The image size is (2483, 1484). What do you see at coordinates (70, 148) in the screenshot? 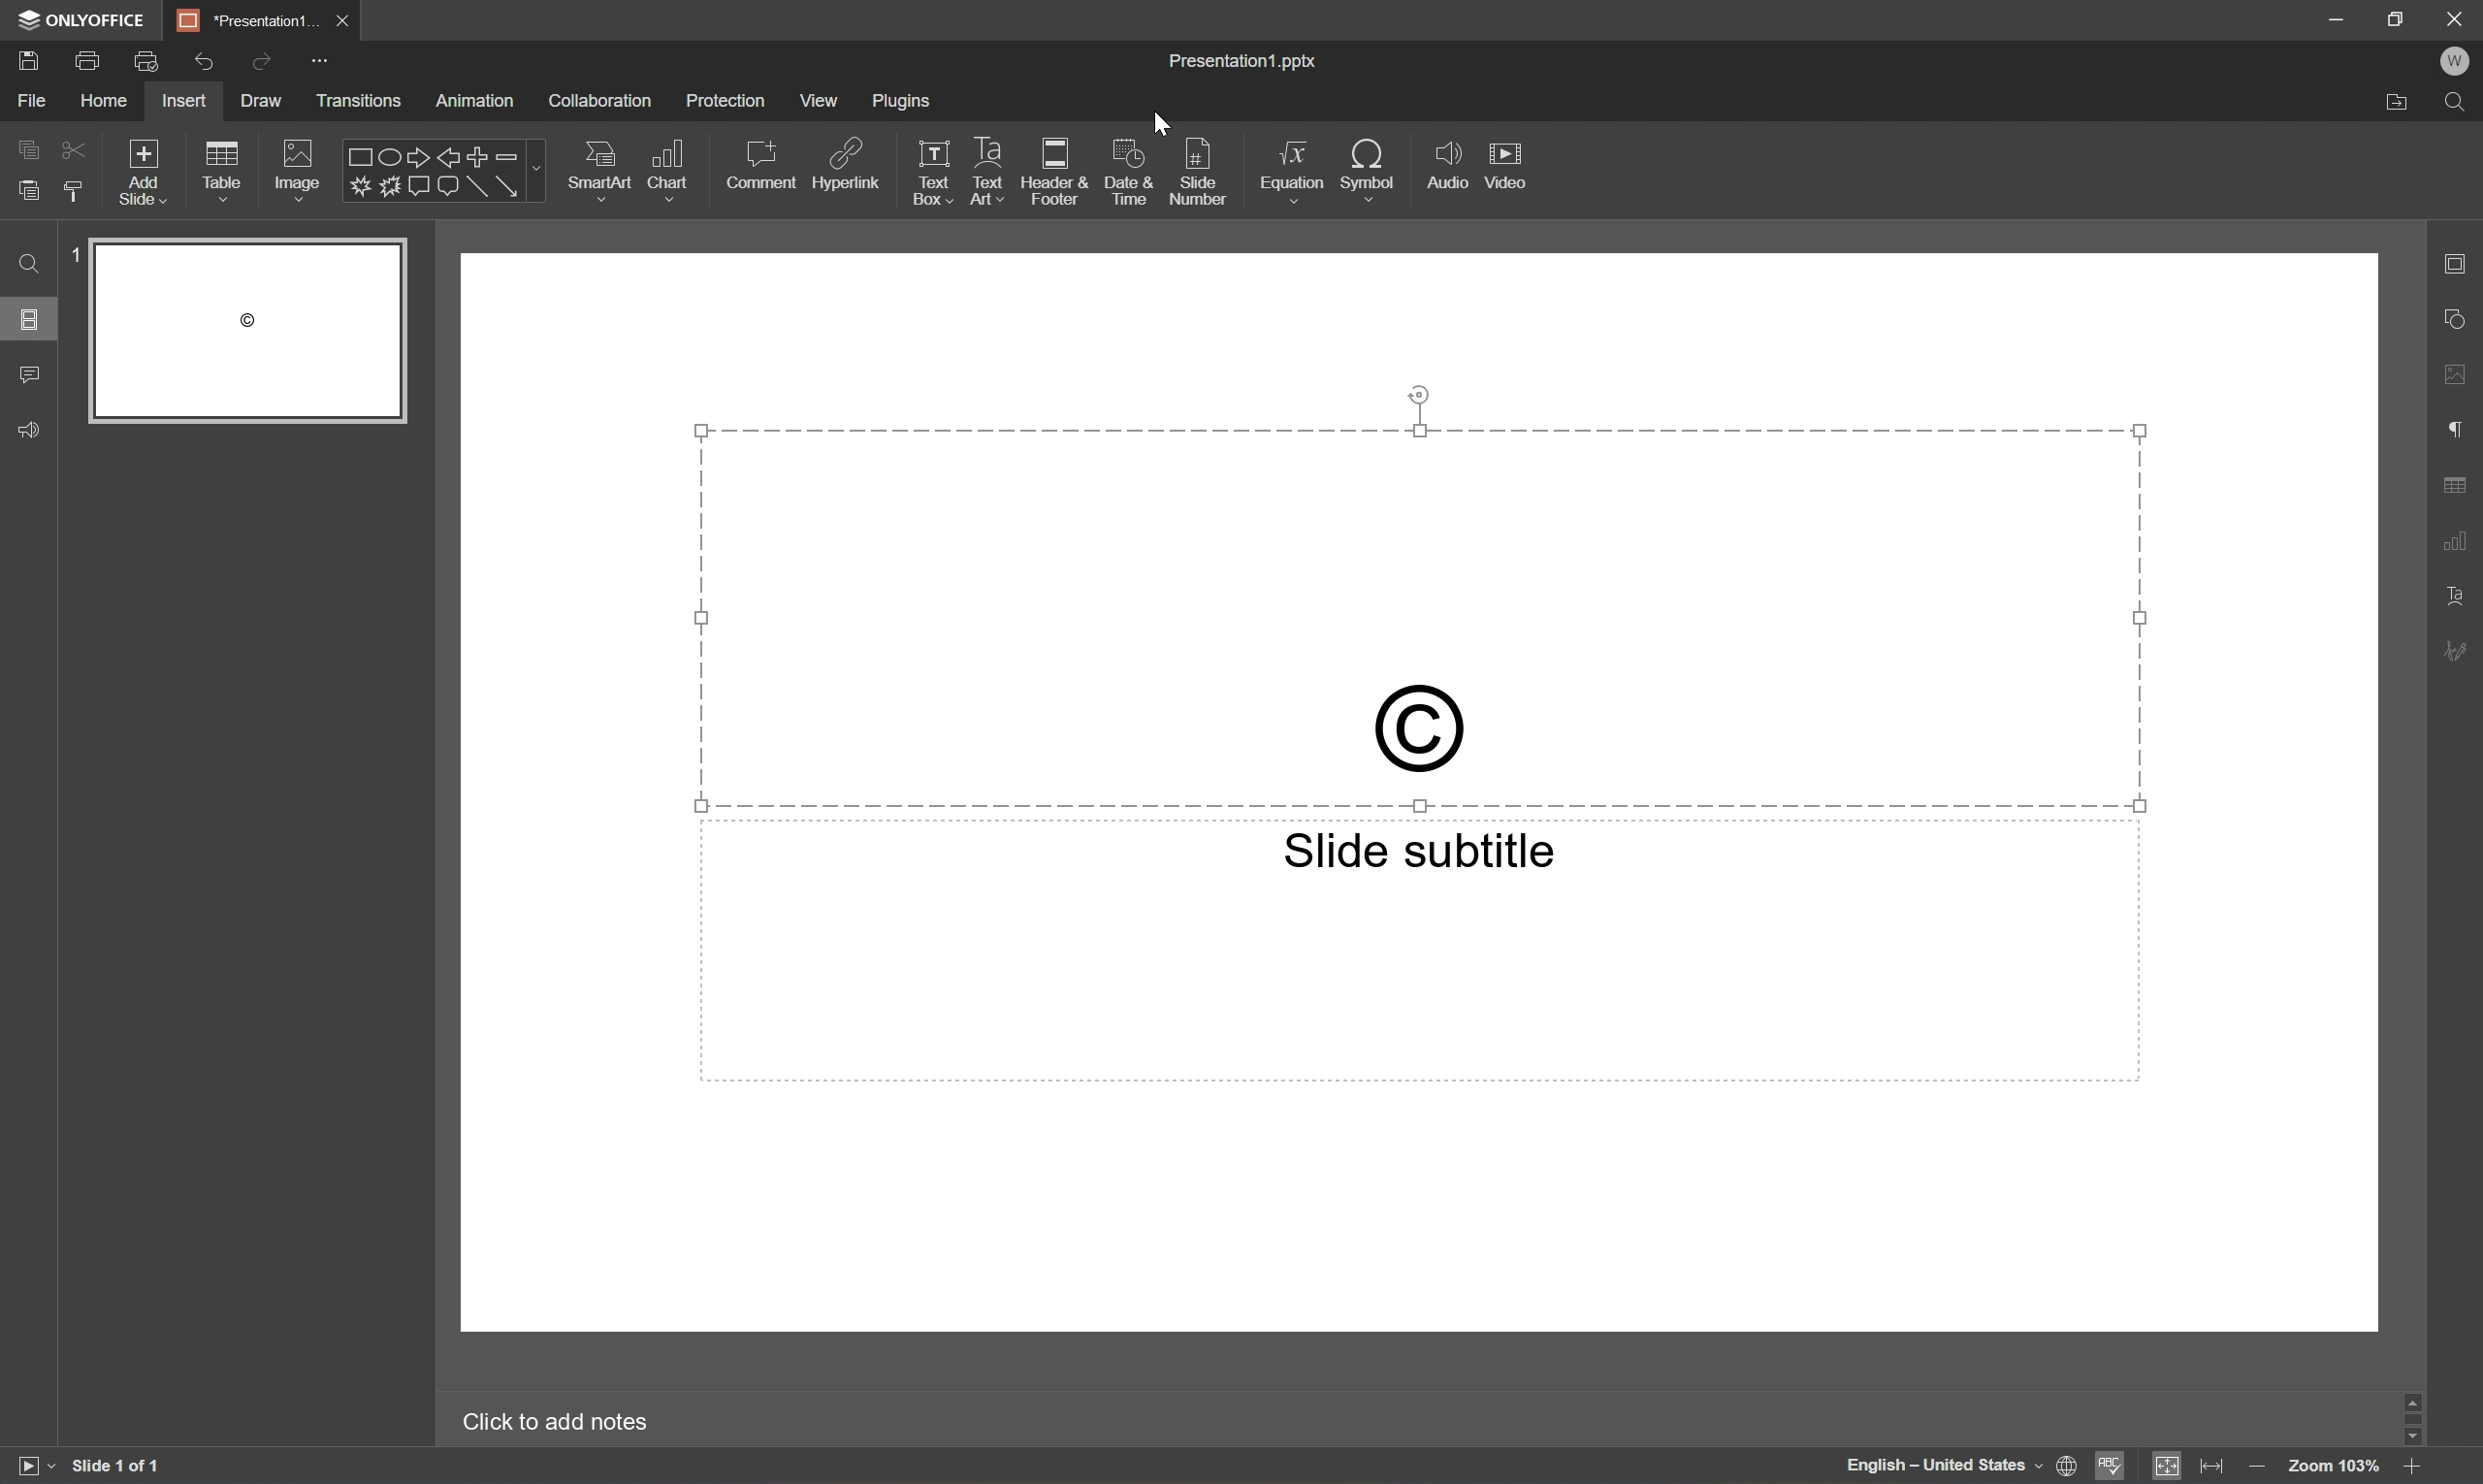
I see `Cut` at bounding box center [70, 148].